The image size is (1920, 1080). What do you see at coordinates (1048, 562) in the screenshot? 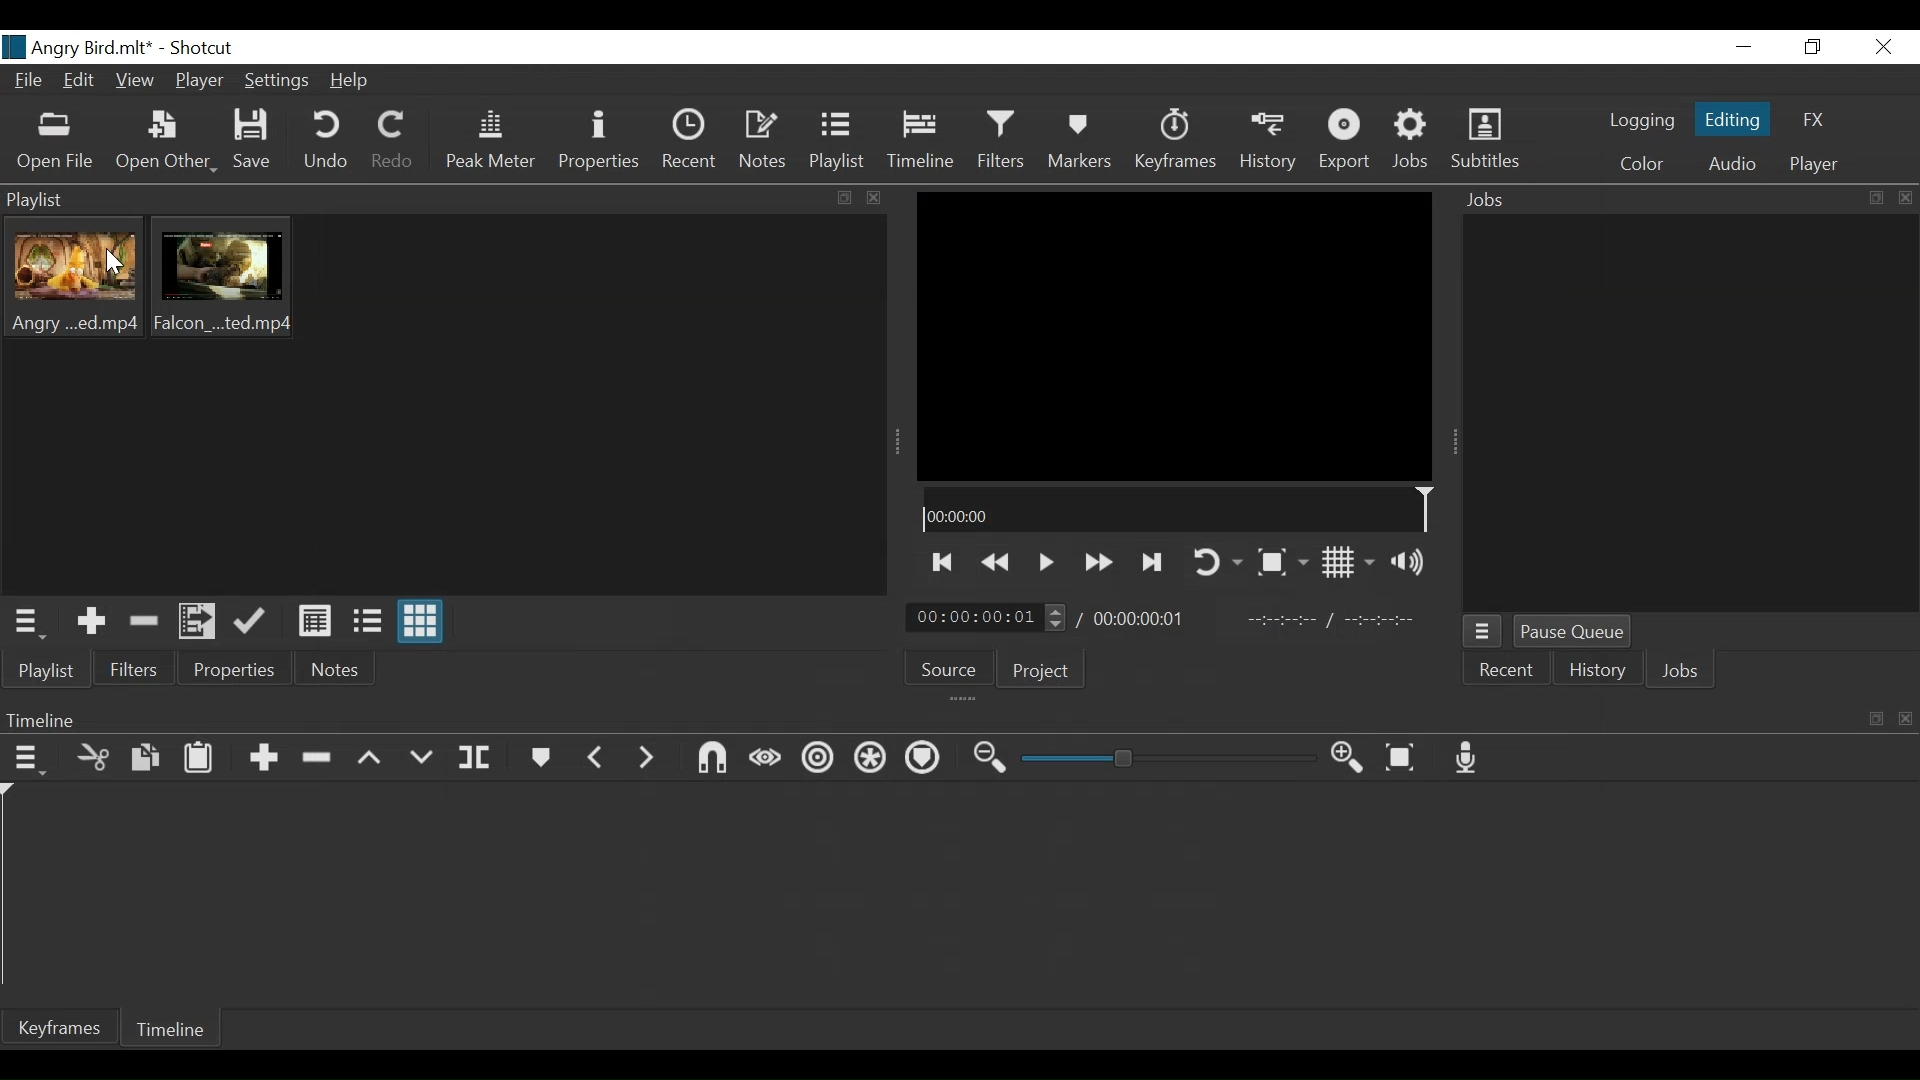
I see `Toggle play or pause` at bounding box center [1048, 562].